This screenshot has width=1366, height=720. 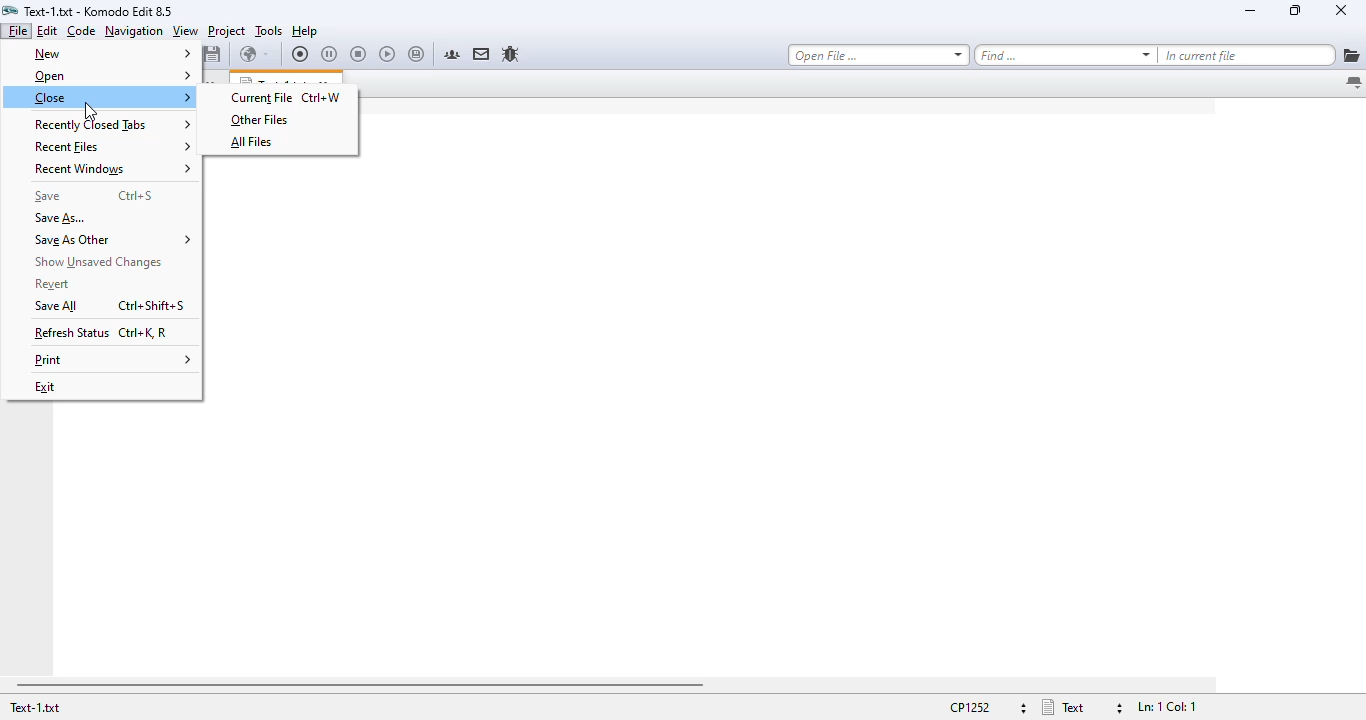 What do you see at coordinates (112, 361) in the screenshot?
I see `print` at bounding box center [112, 361].